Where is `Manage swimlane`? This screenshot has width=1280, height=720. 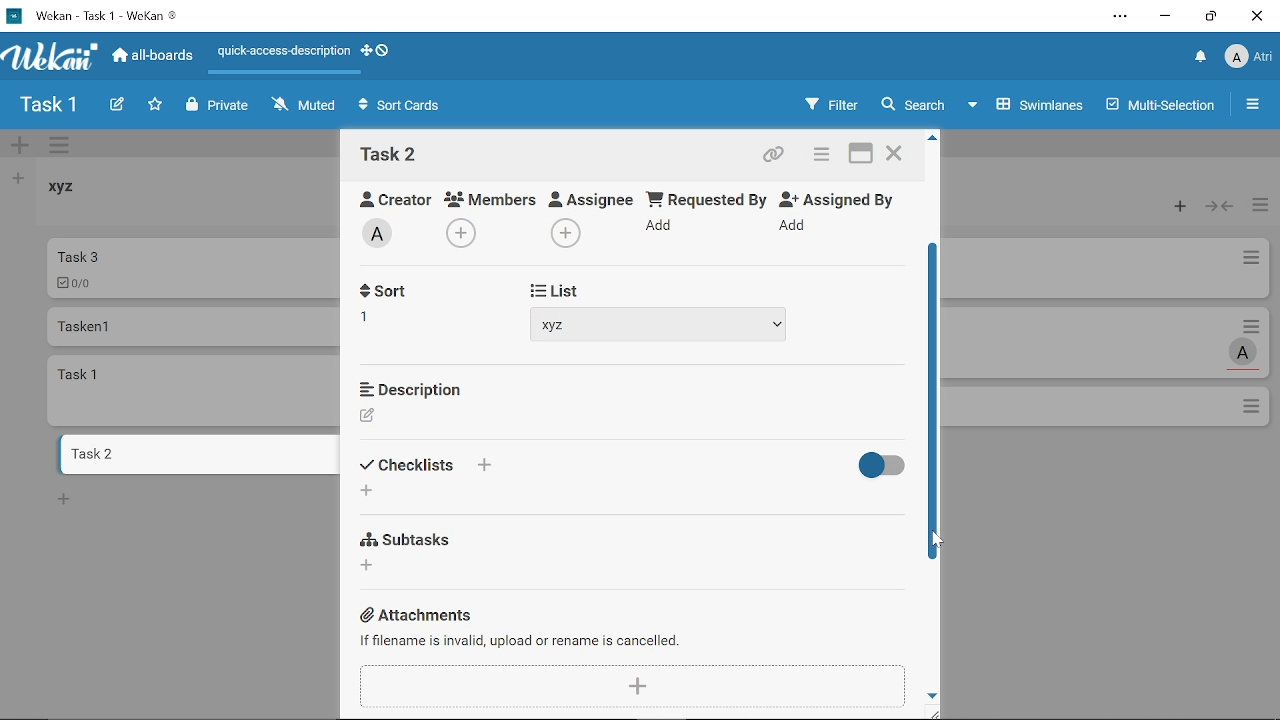
Manage swimlane is located at coordinates (61, 147).